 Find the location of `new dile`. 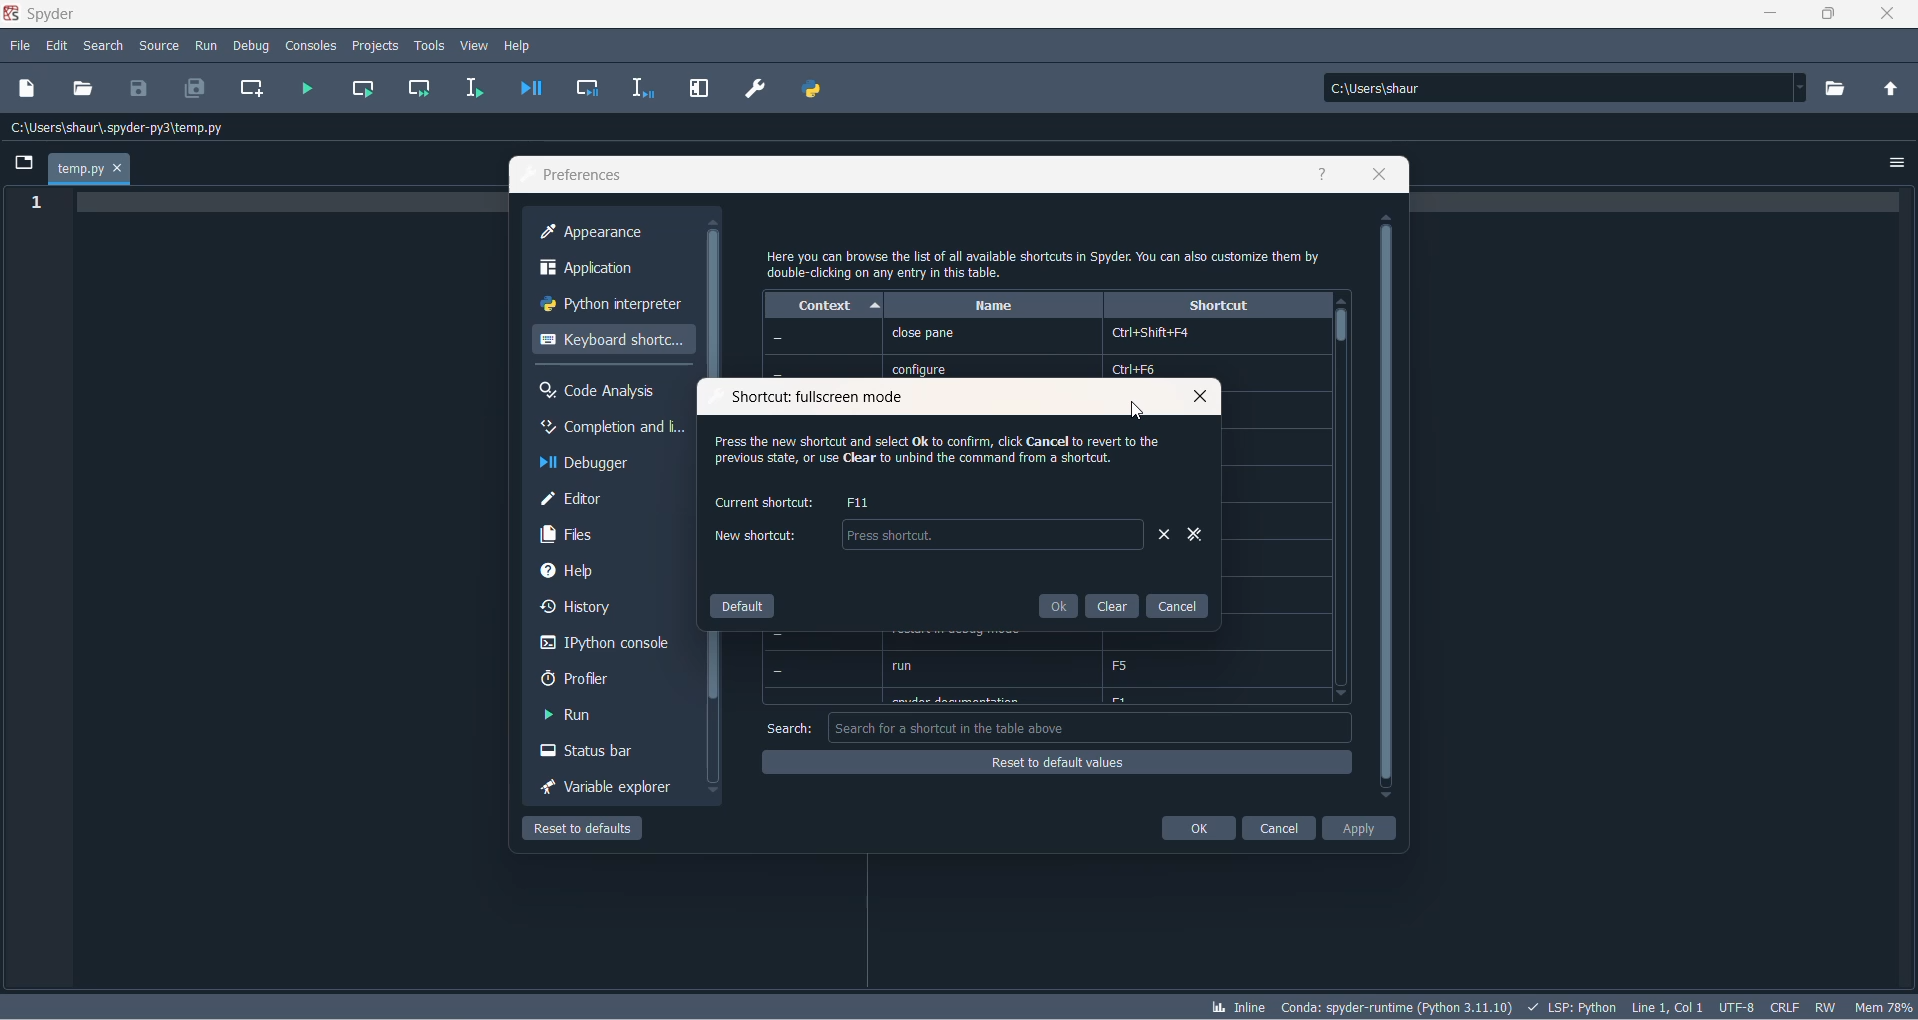

new dile is located at coordinates (28, 87).